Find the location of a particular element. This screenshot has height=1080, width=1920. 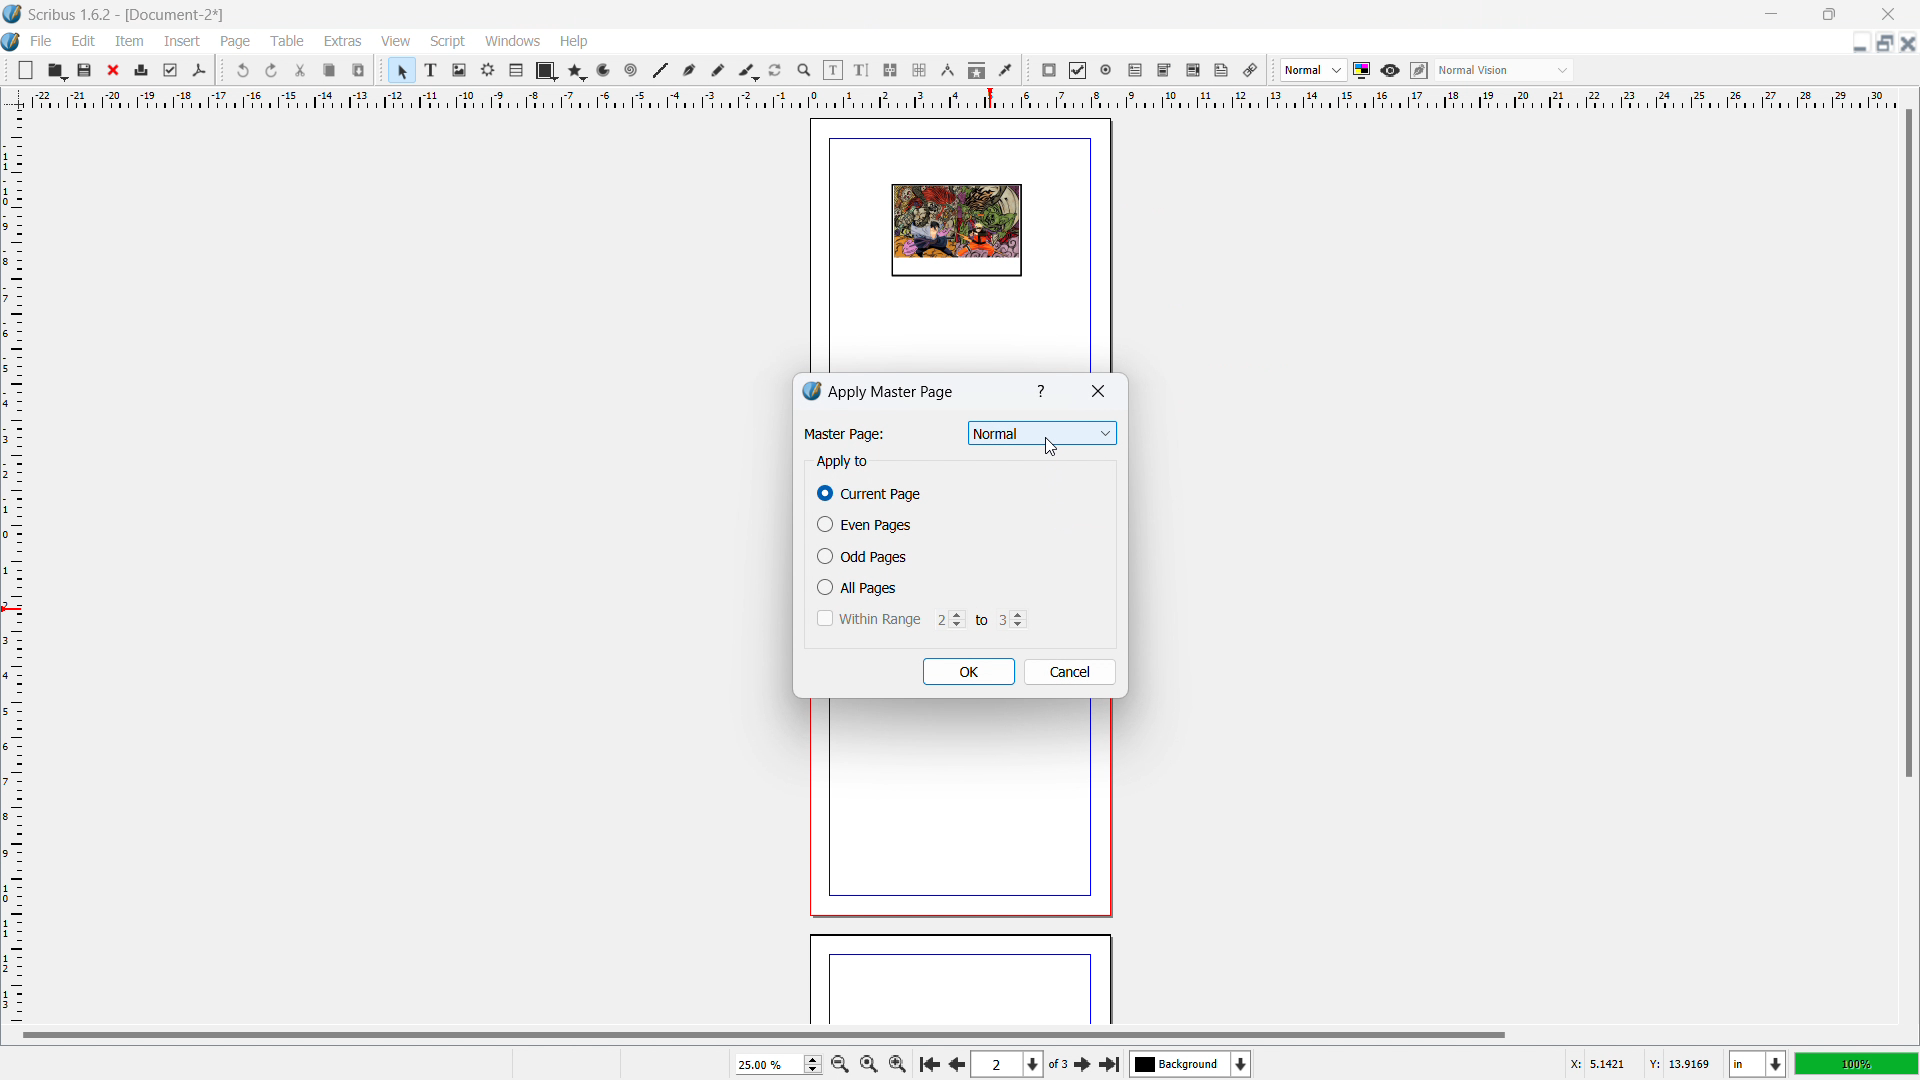

horizontal ruler is located at coordinates (962, 98).